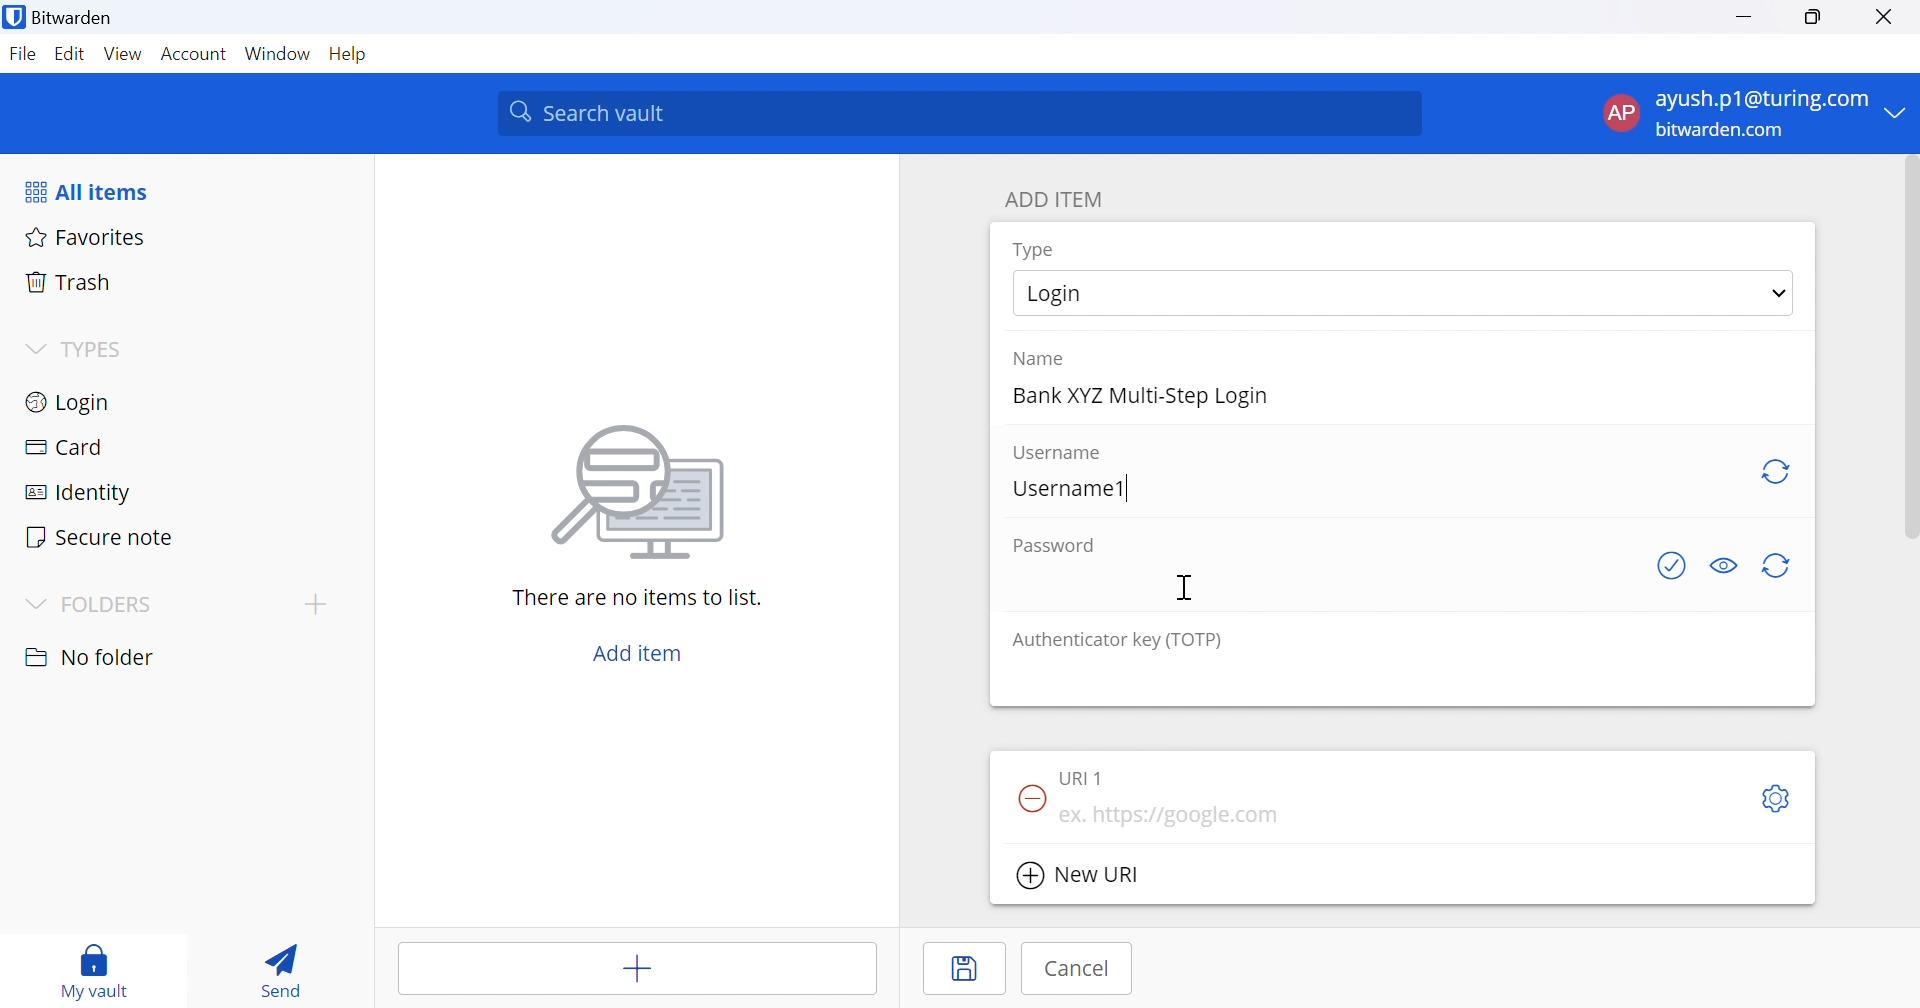 This screenshot has width=1920, height=1008. Describe the element at coordinates (1780, 565) in the screenshot. I see `Regenerate Password` at that location.